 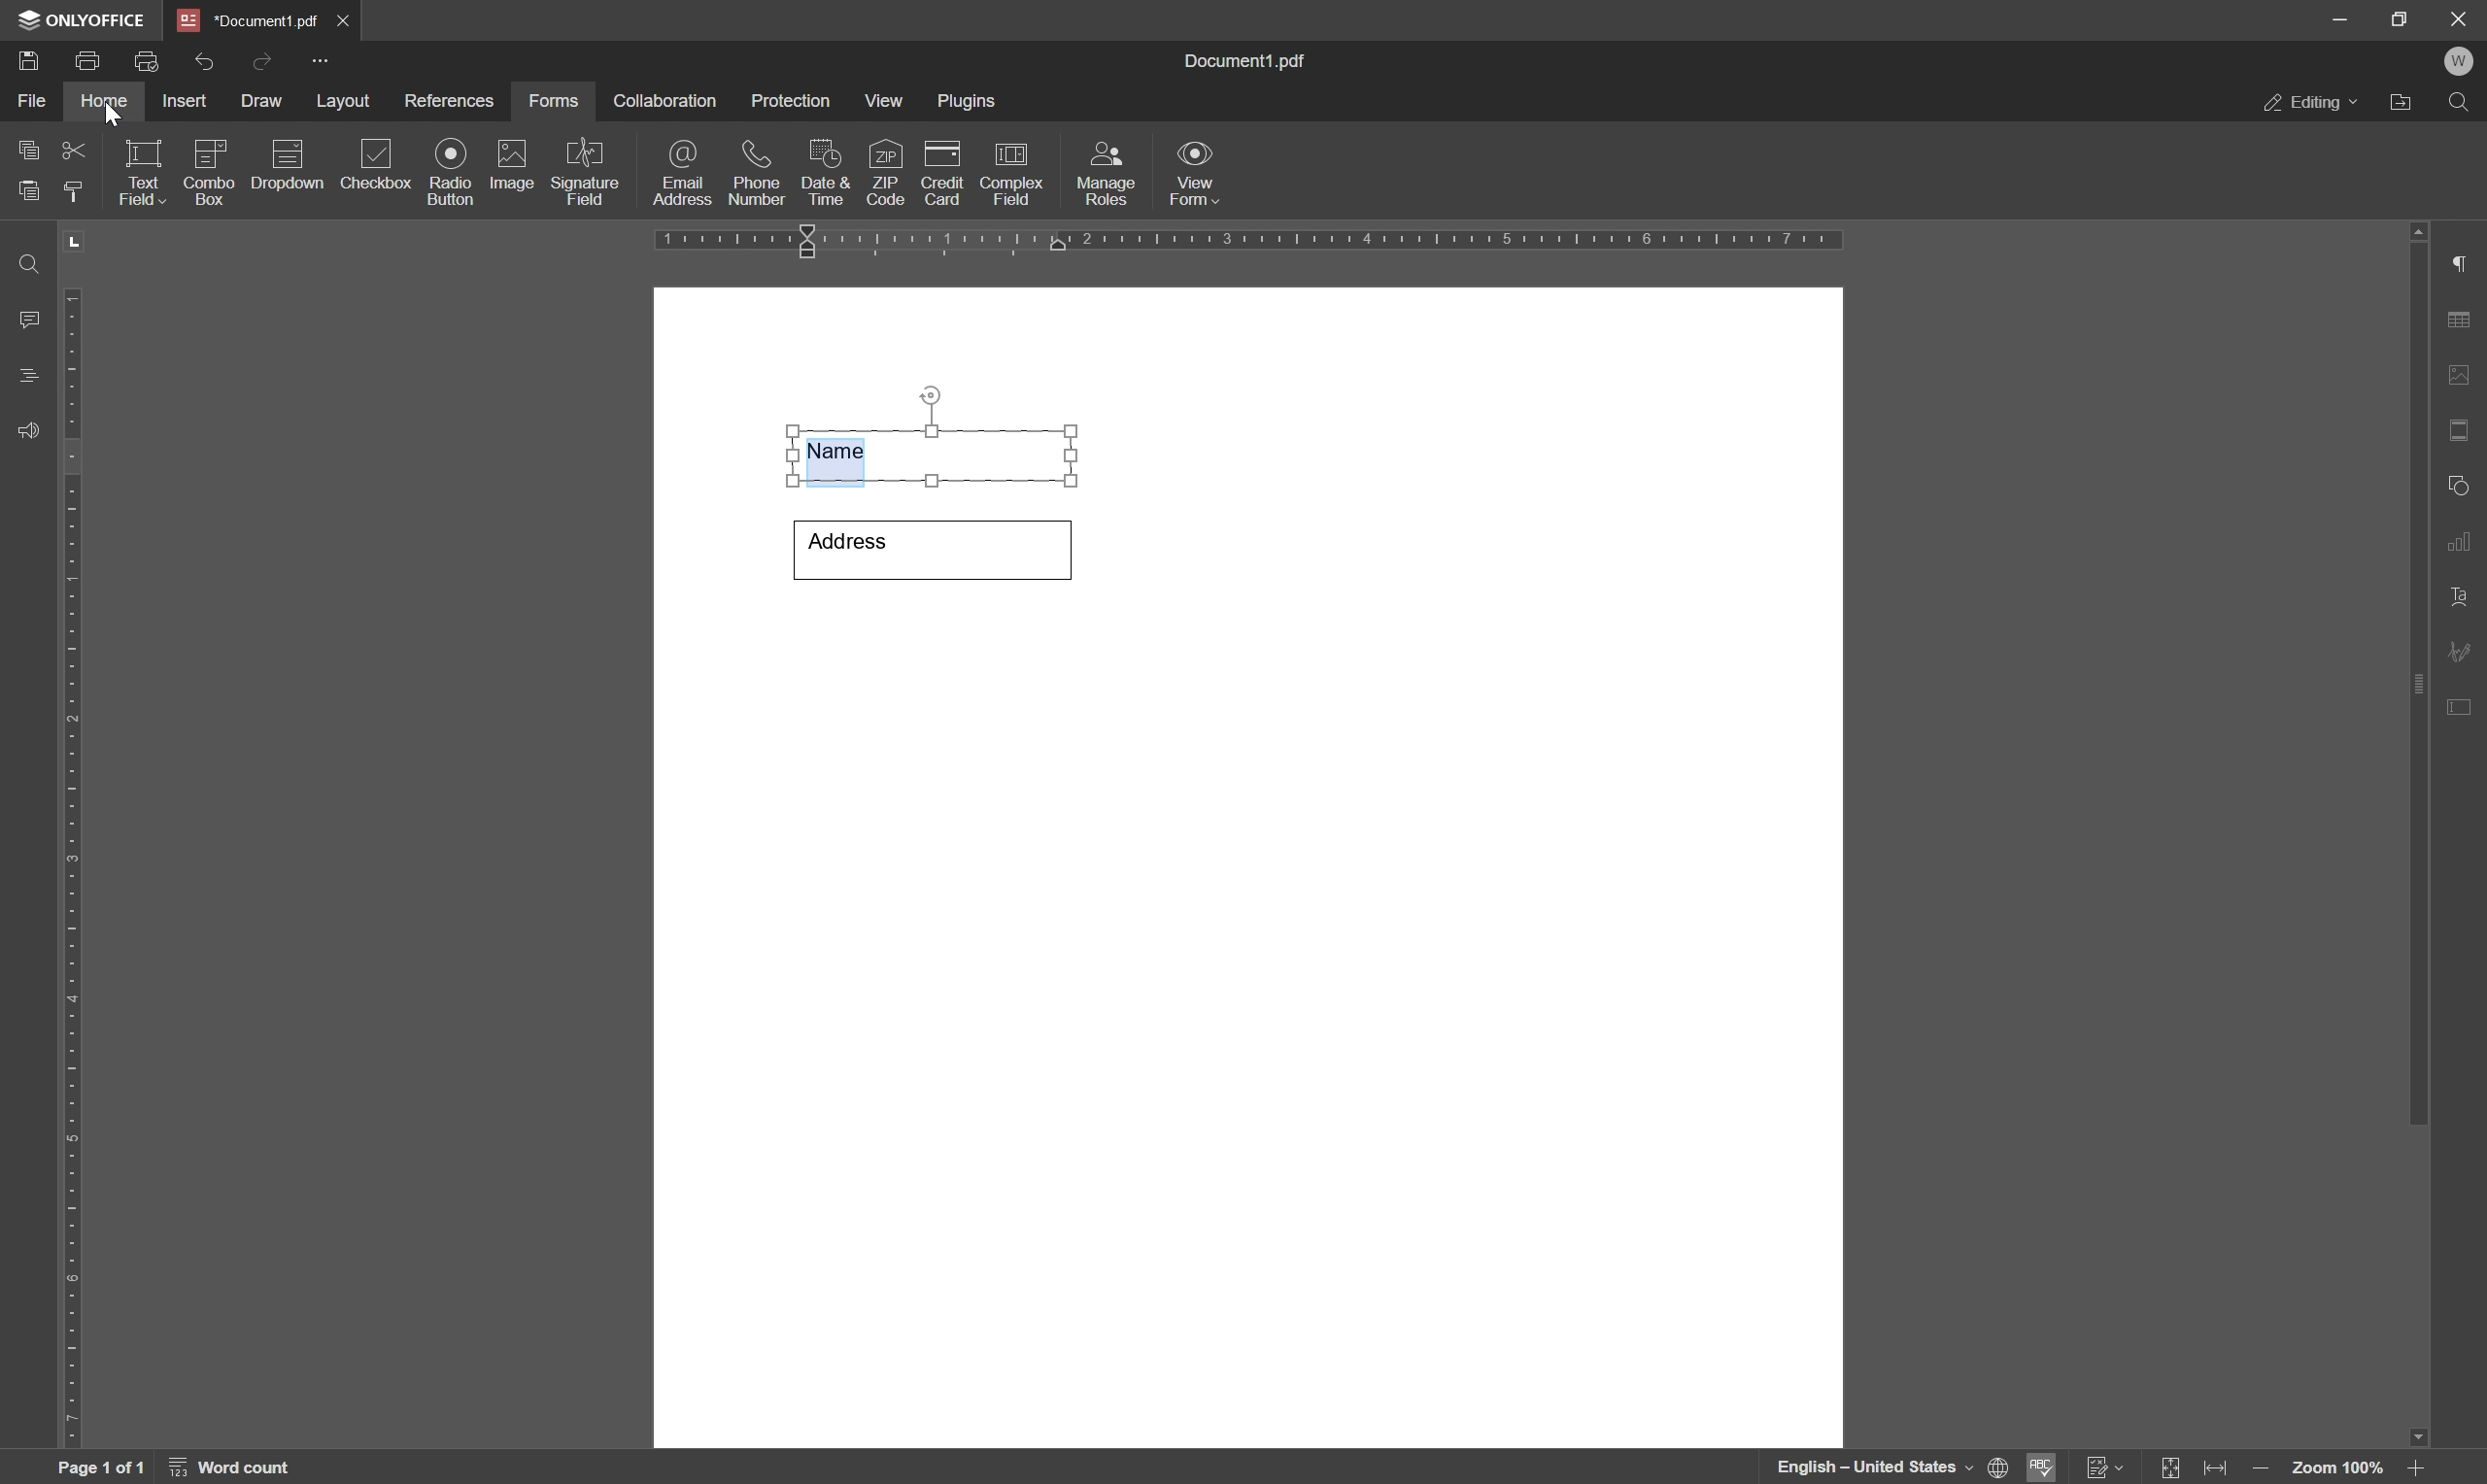 I want to click on radio button, so click(x=449, y=172).